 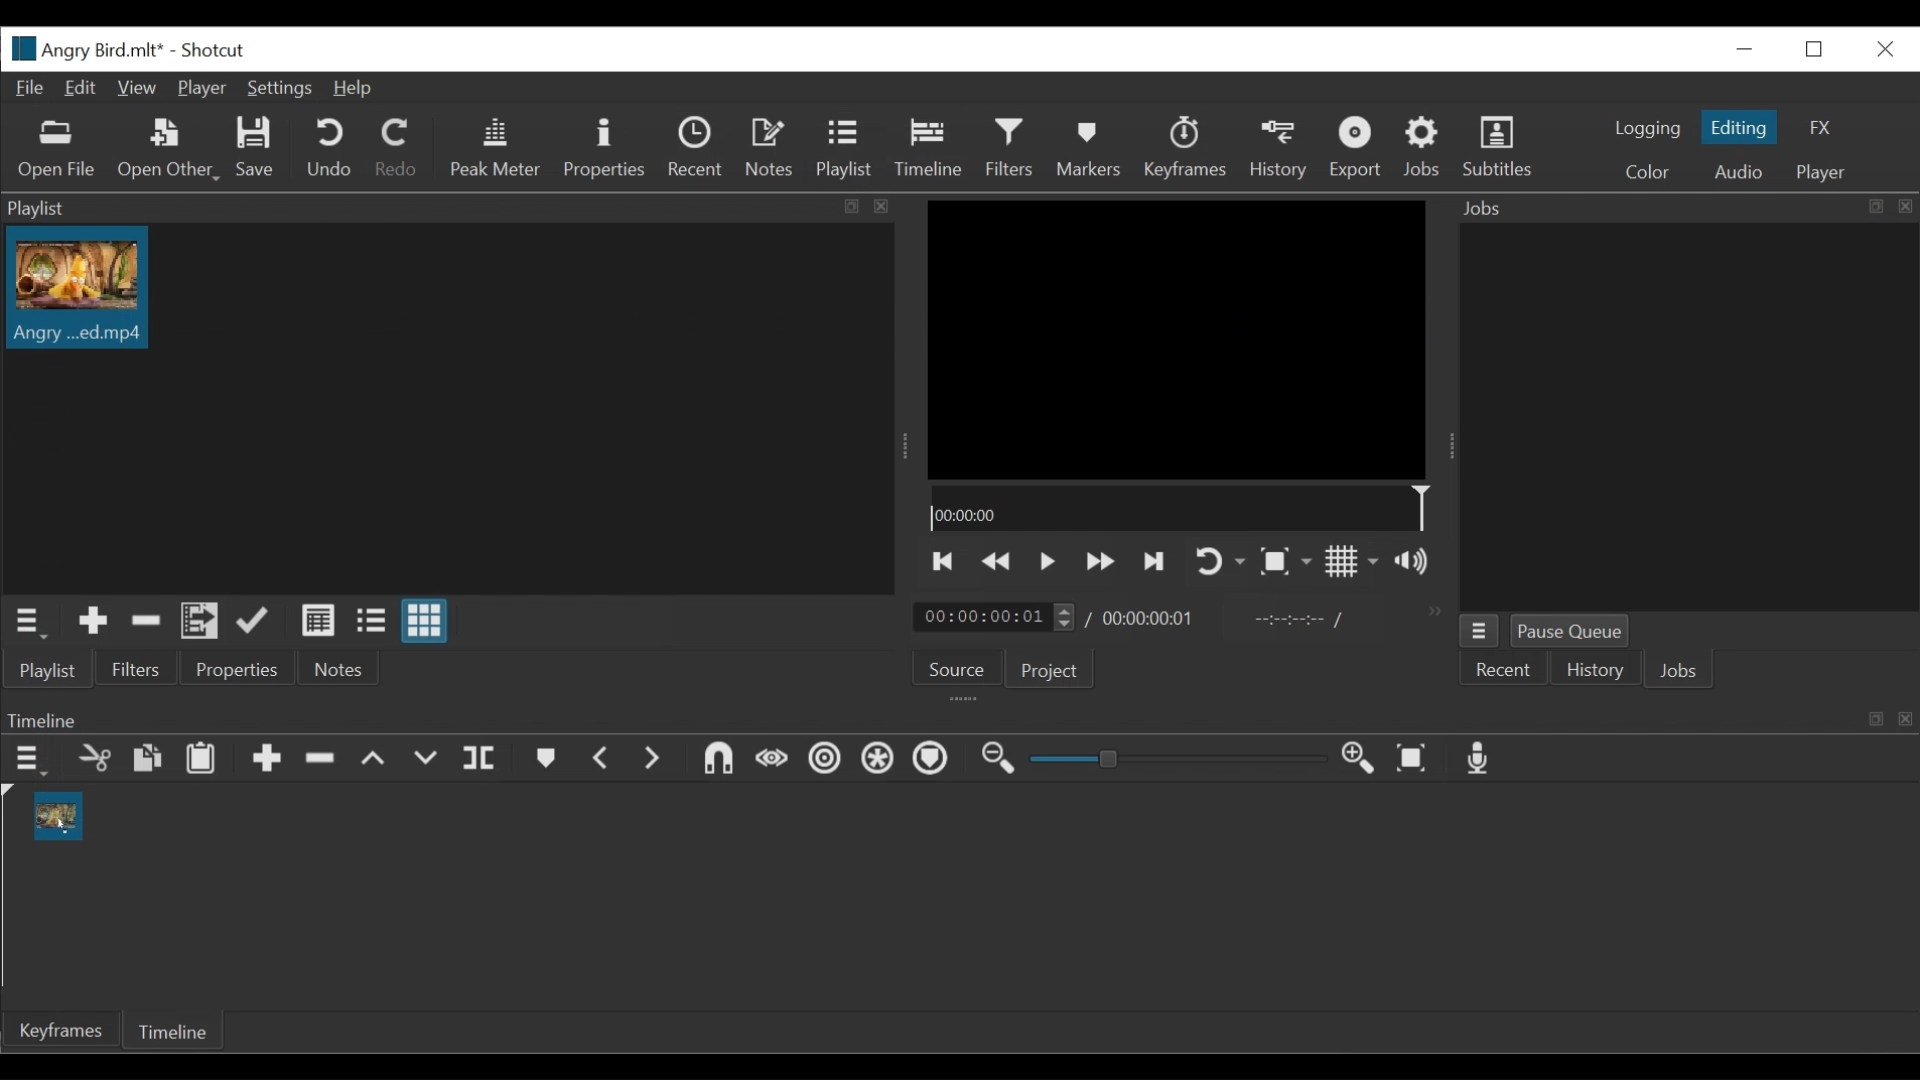 I want to click on Shotcut, so click(x=214, y=51).